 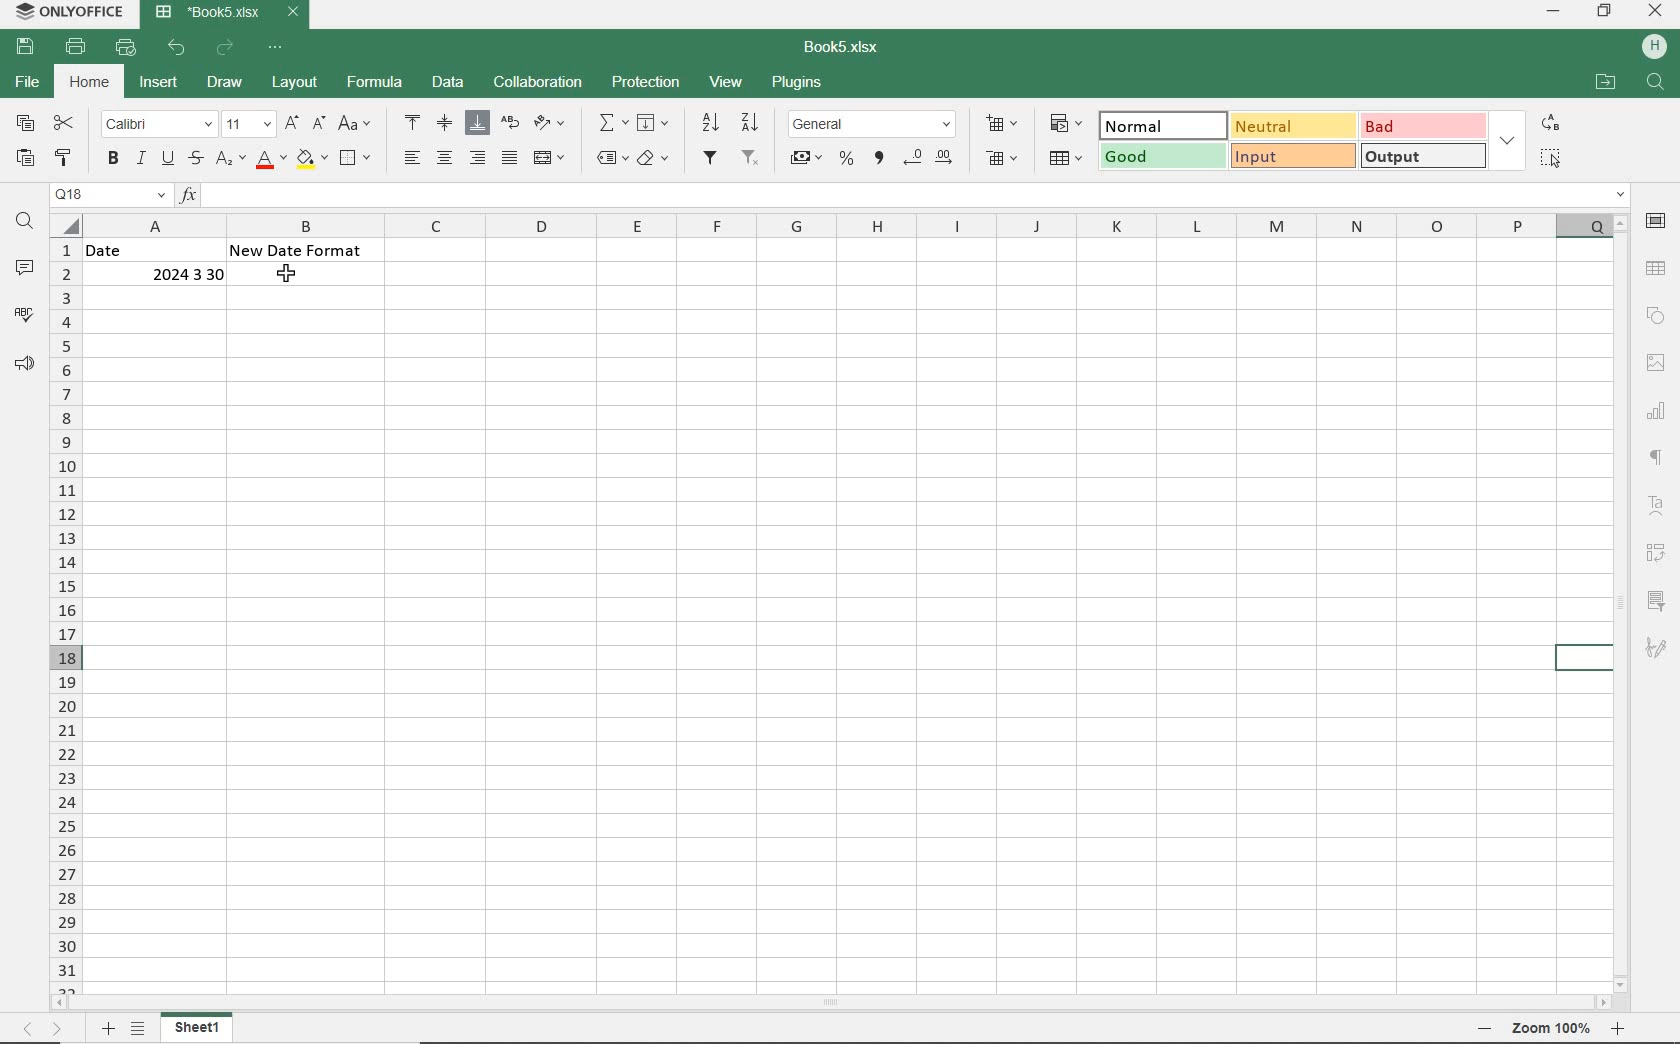 What do you see at coordinates (25, 267) in the screenshot?
I see `COMMENTS` at bounding box center [25, 267].